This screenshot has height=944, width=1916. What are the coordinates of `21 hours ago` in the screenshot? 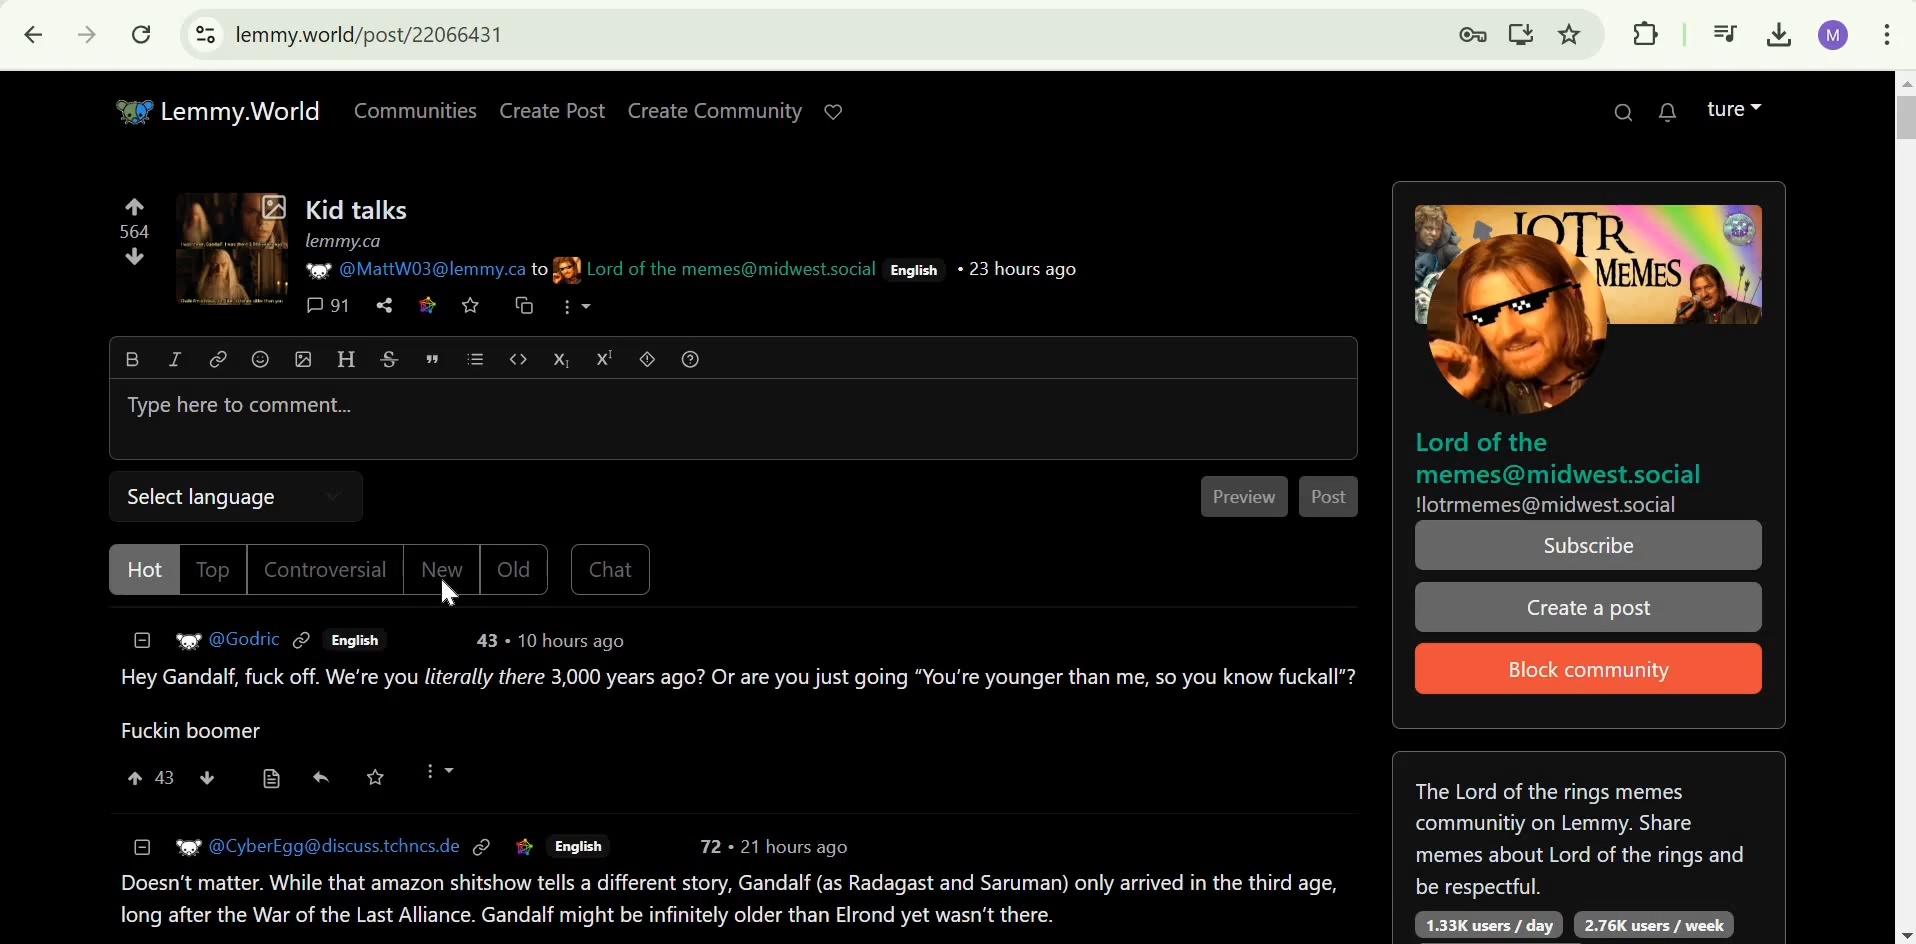 It's located at (798, 845).